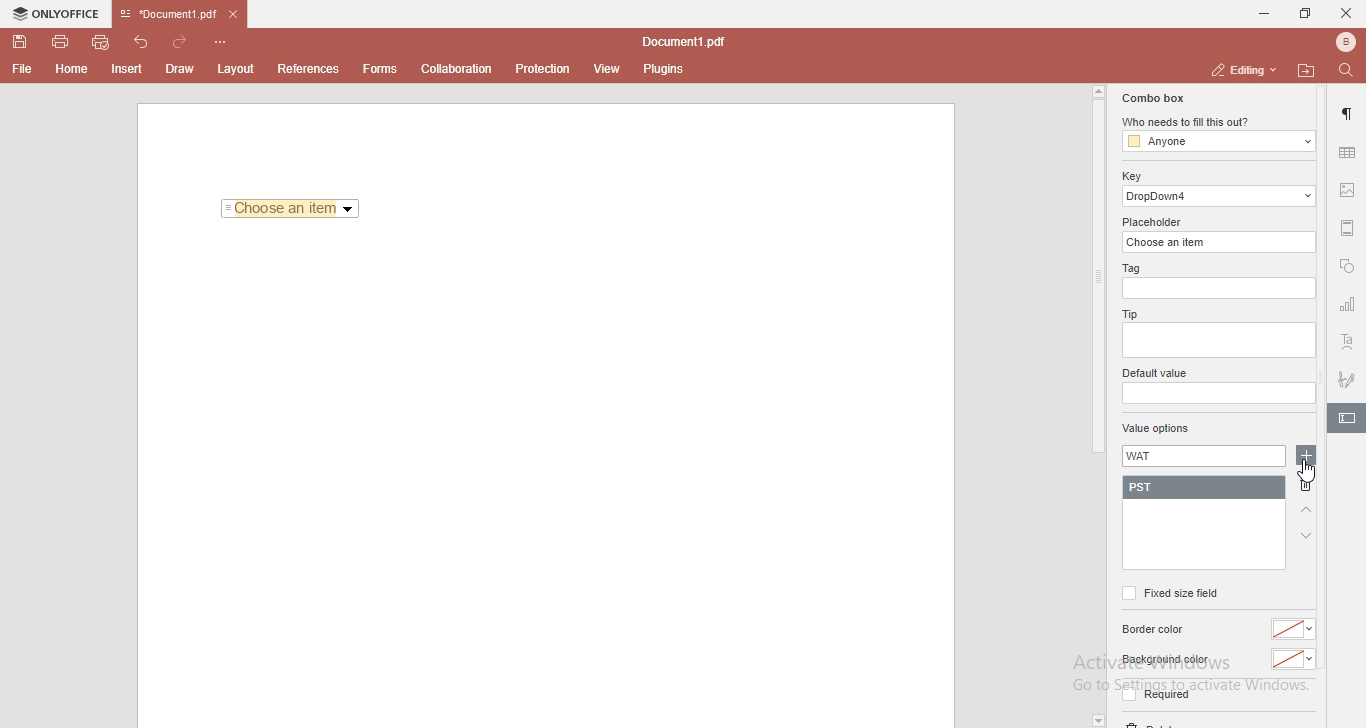 Image resolution: width=1366 pixels, height=728 pixels. Describe the element at coordinates (1221, 241) in the screenshot. I see `choose an item` at that location.